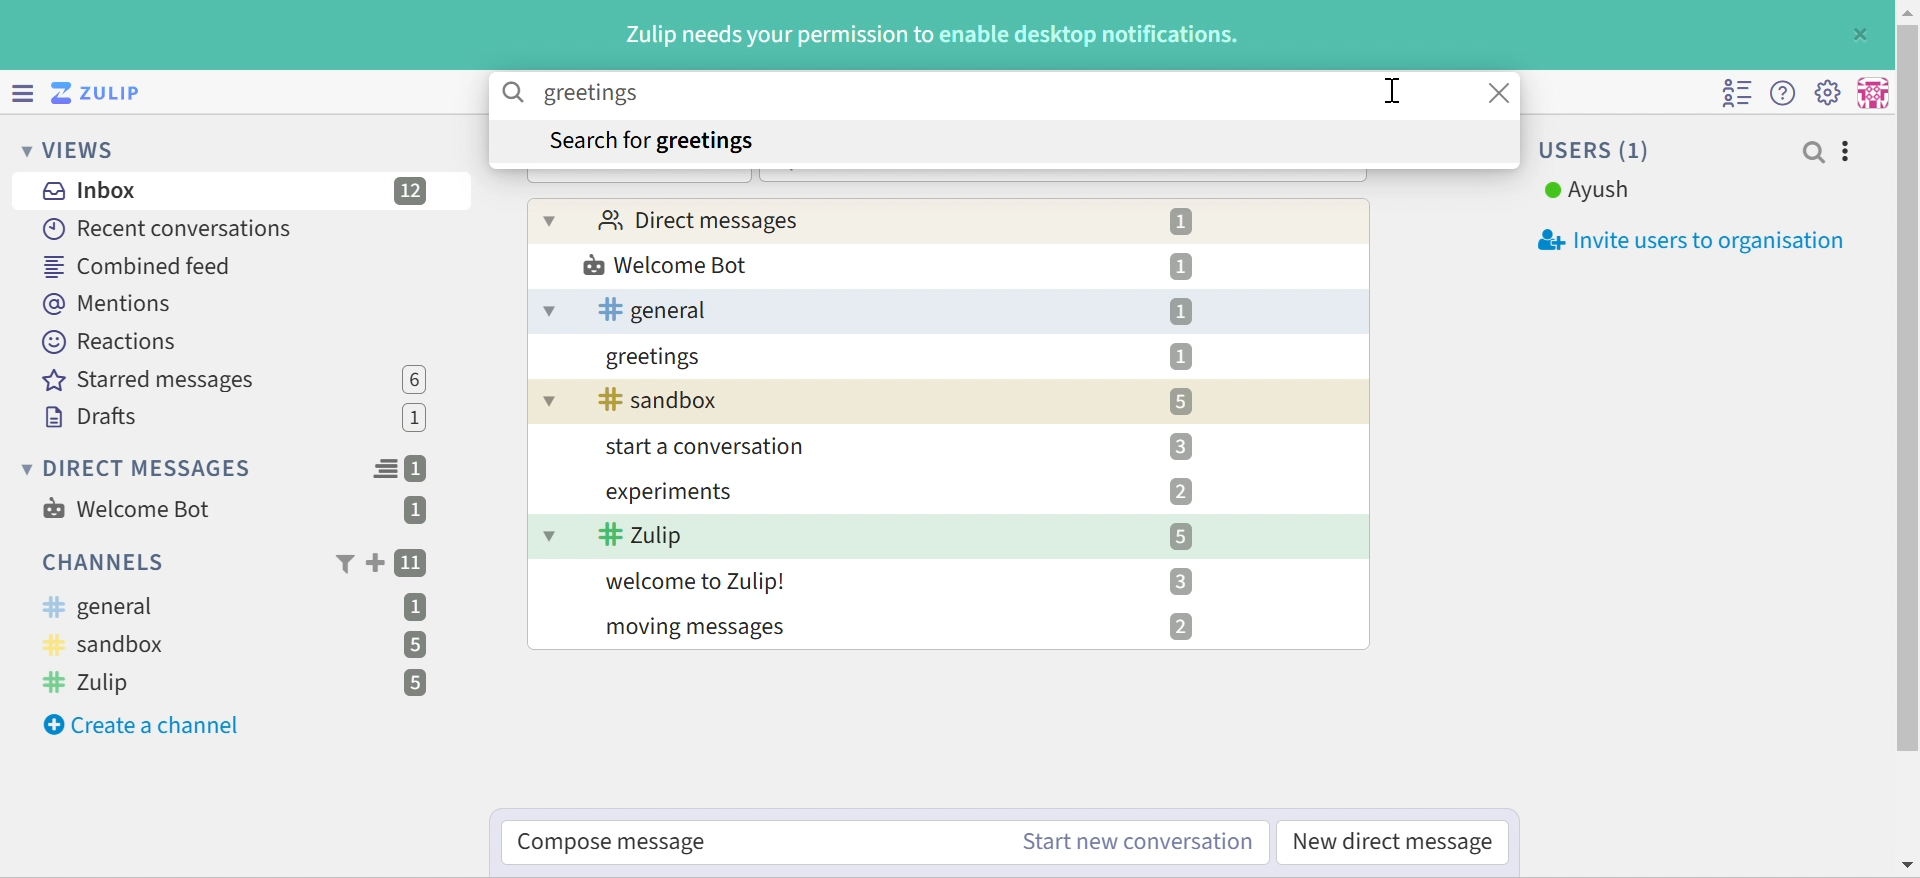  I want to click on # Zulip, so click(94, 684).